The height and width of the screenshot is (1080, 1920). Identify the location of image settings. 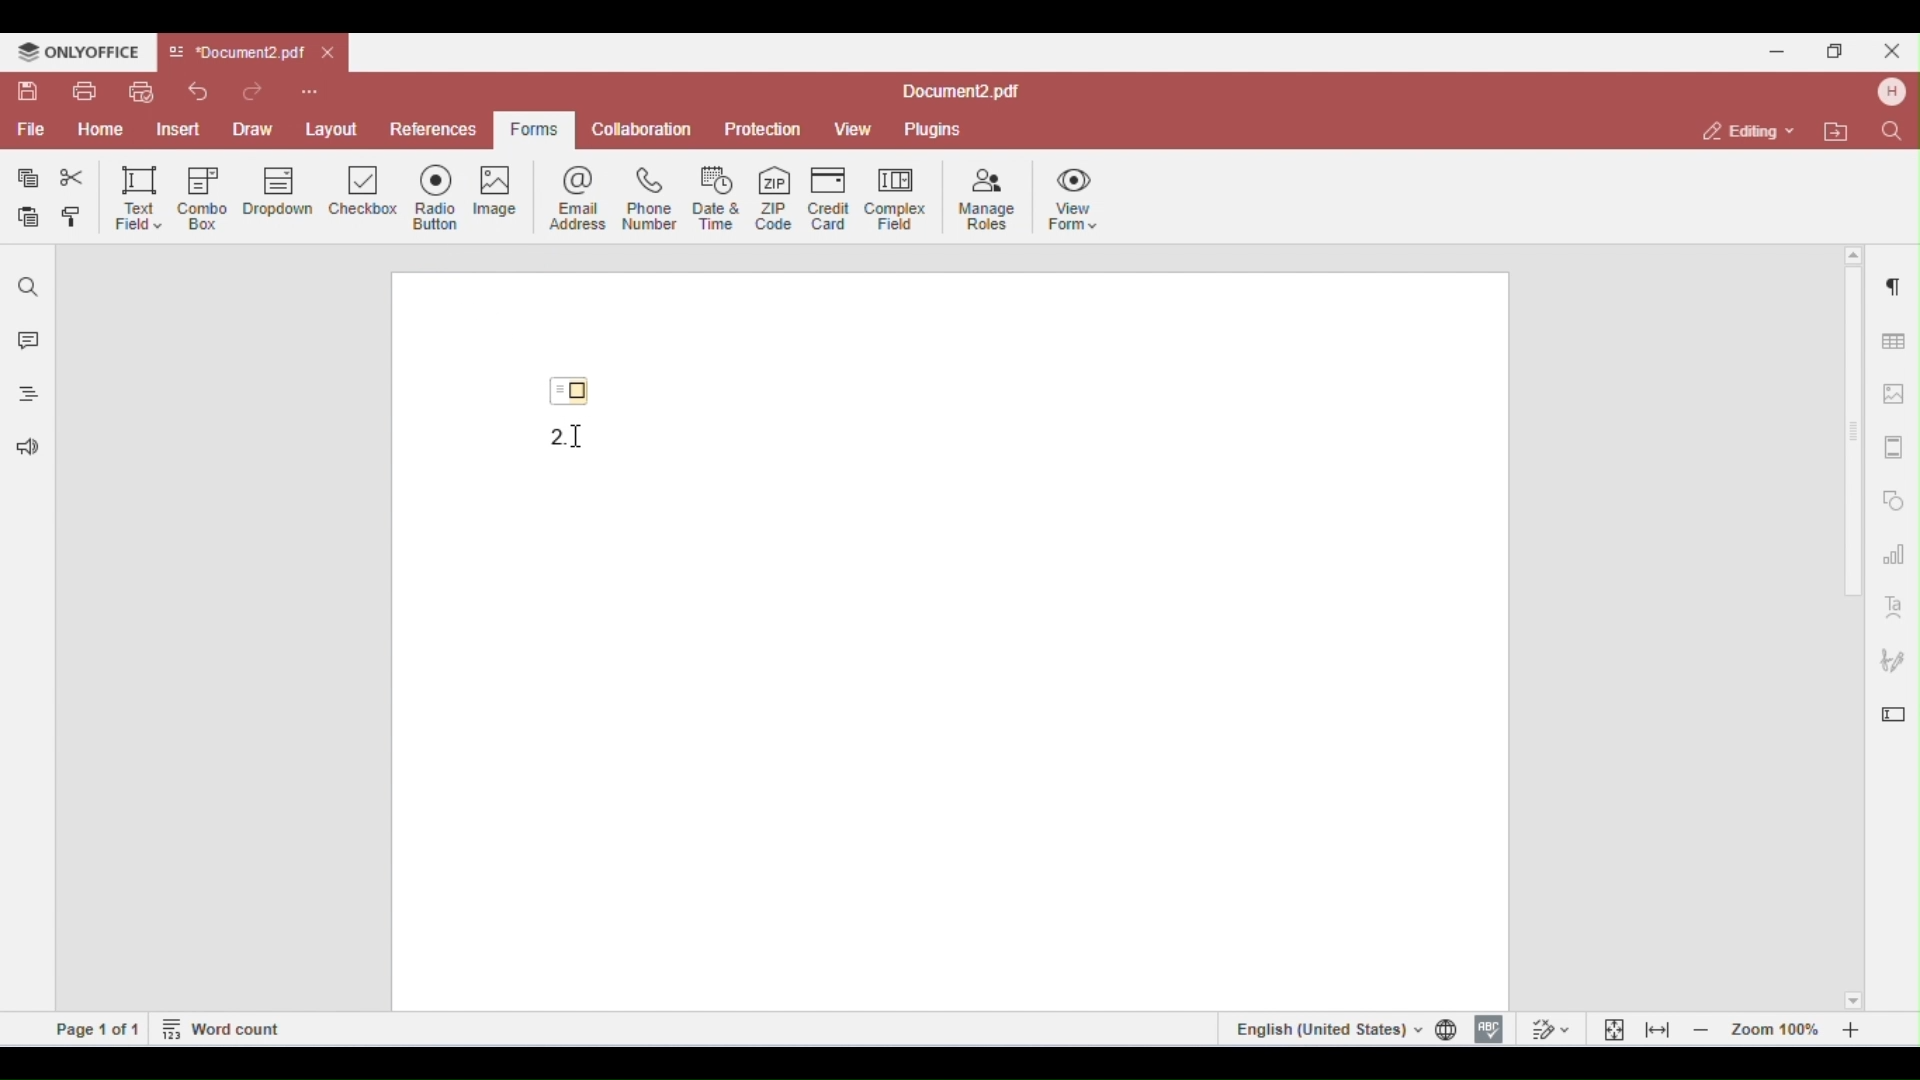
(1895, 394).